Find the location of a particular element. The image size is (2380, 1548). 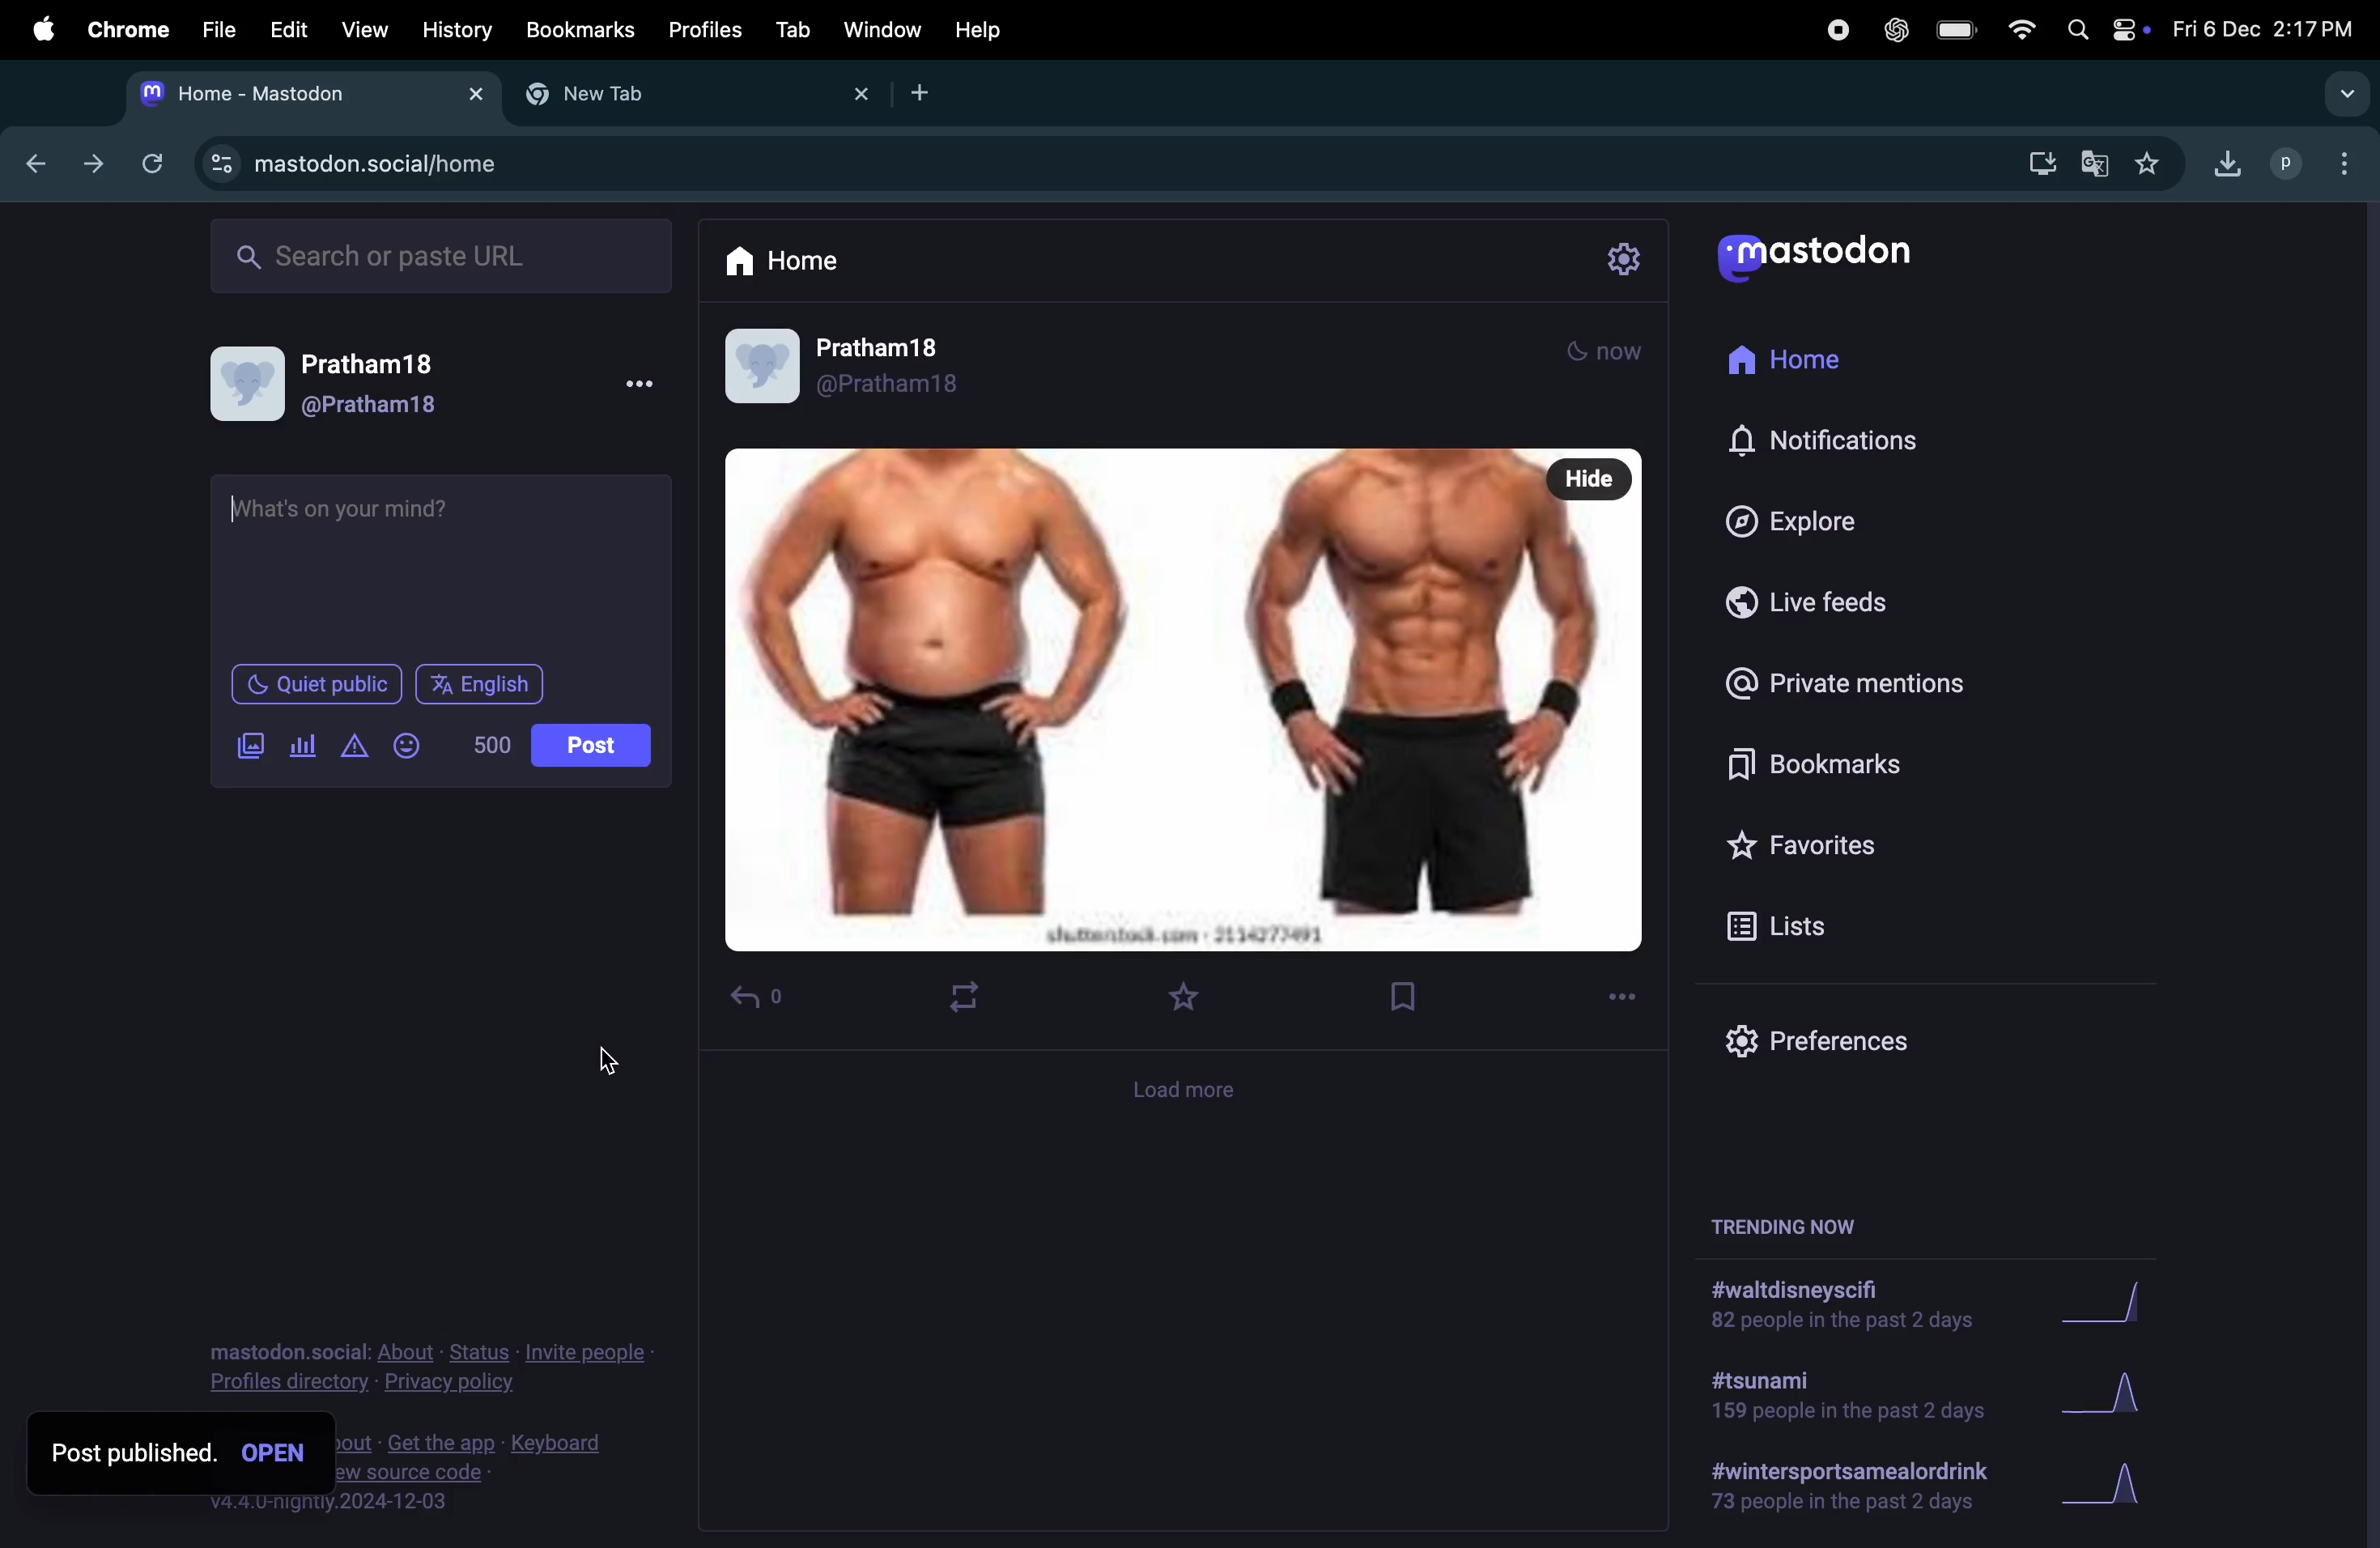

Graph is located at coordinates (2120, 1389).